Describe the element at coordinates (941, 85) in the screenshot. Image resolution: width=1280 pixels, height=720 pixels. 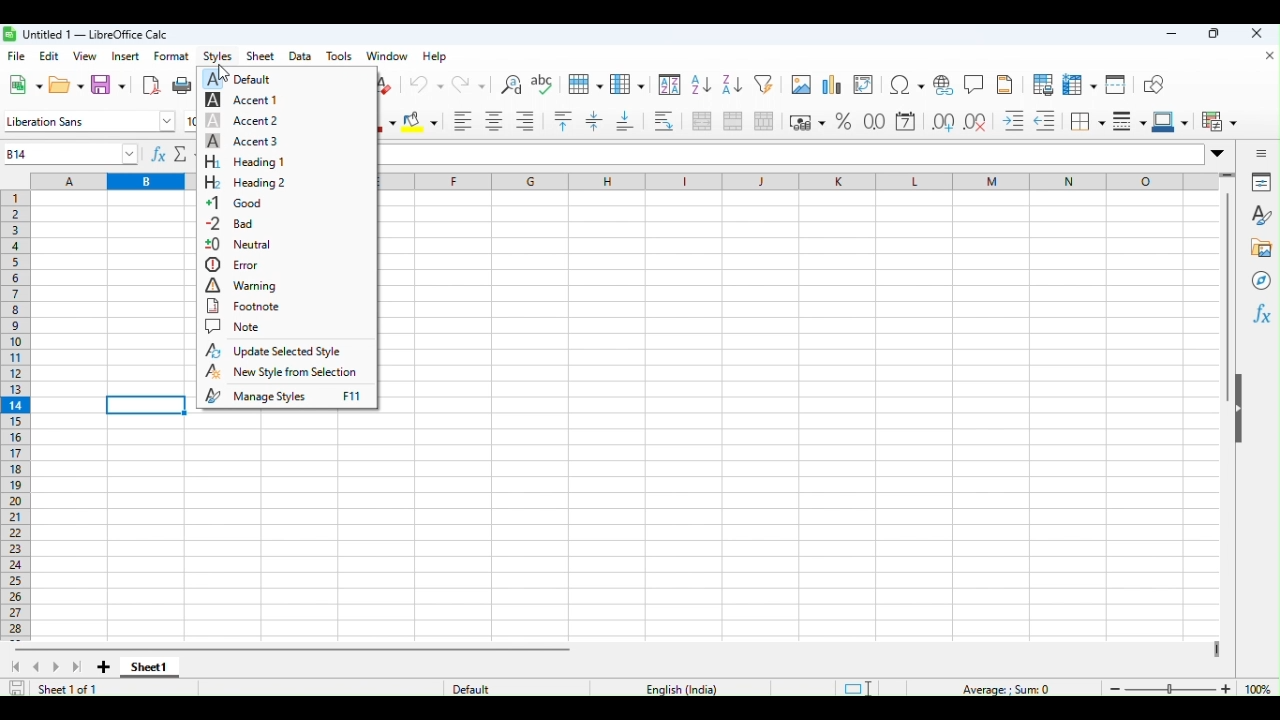
I see `Insert link` at that location.